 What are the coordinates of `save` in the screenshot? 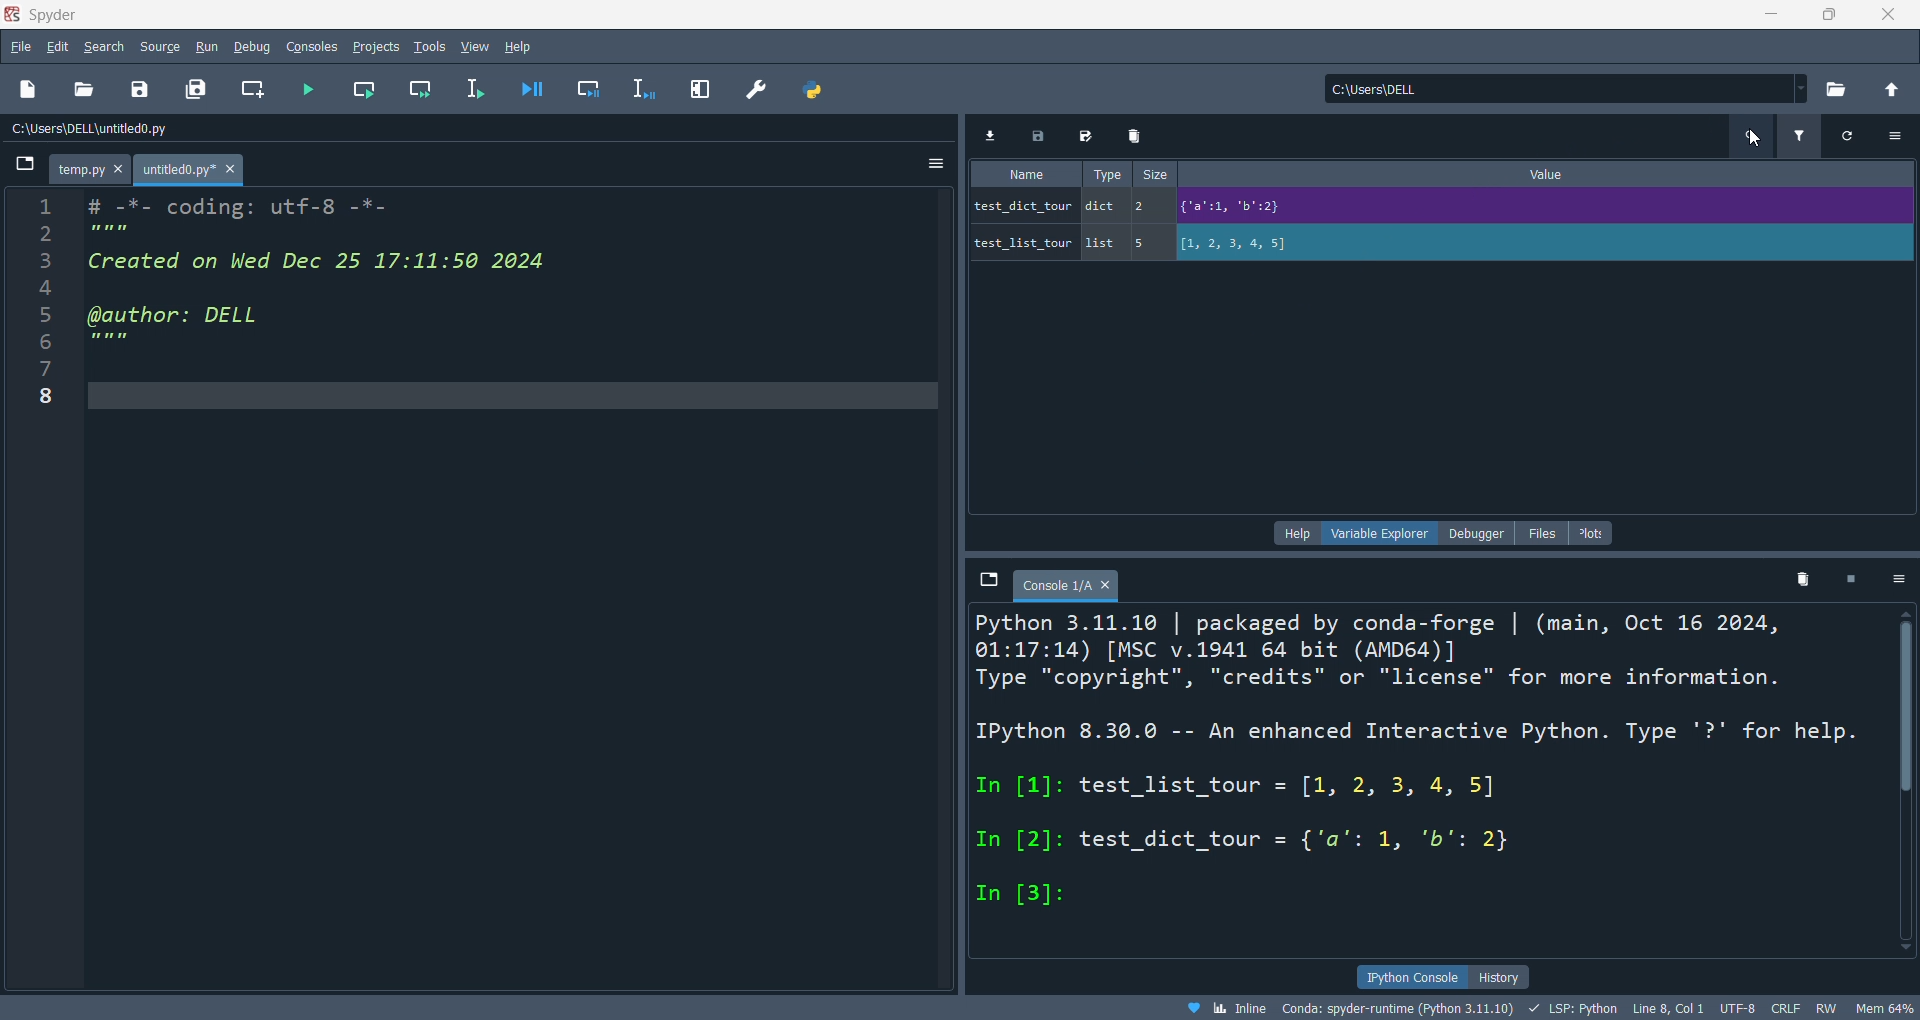 It's located at (1038, 134).